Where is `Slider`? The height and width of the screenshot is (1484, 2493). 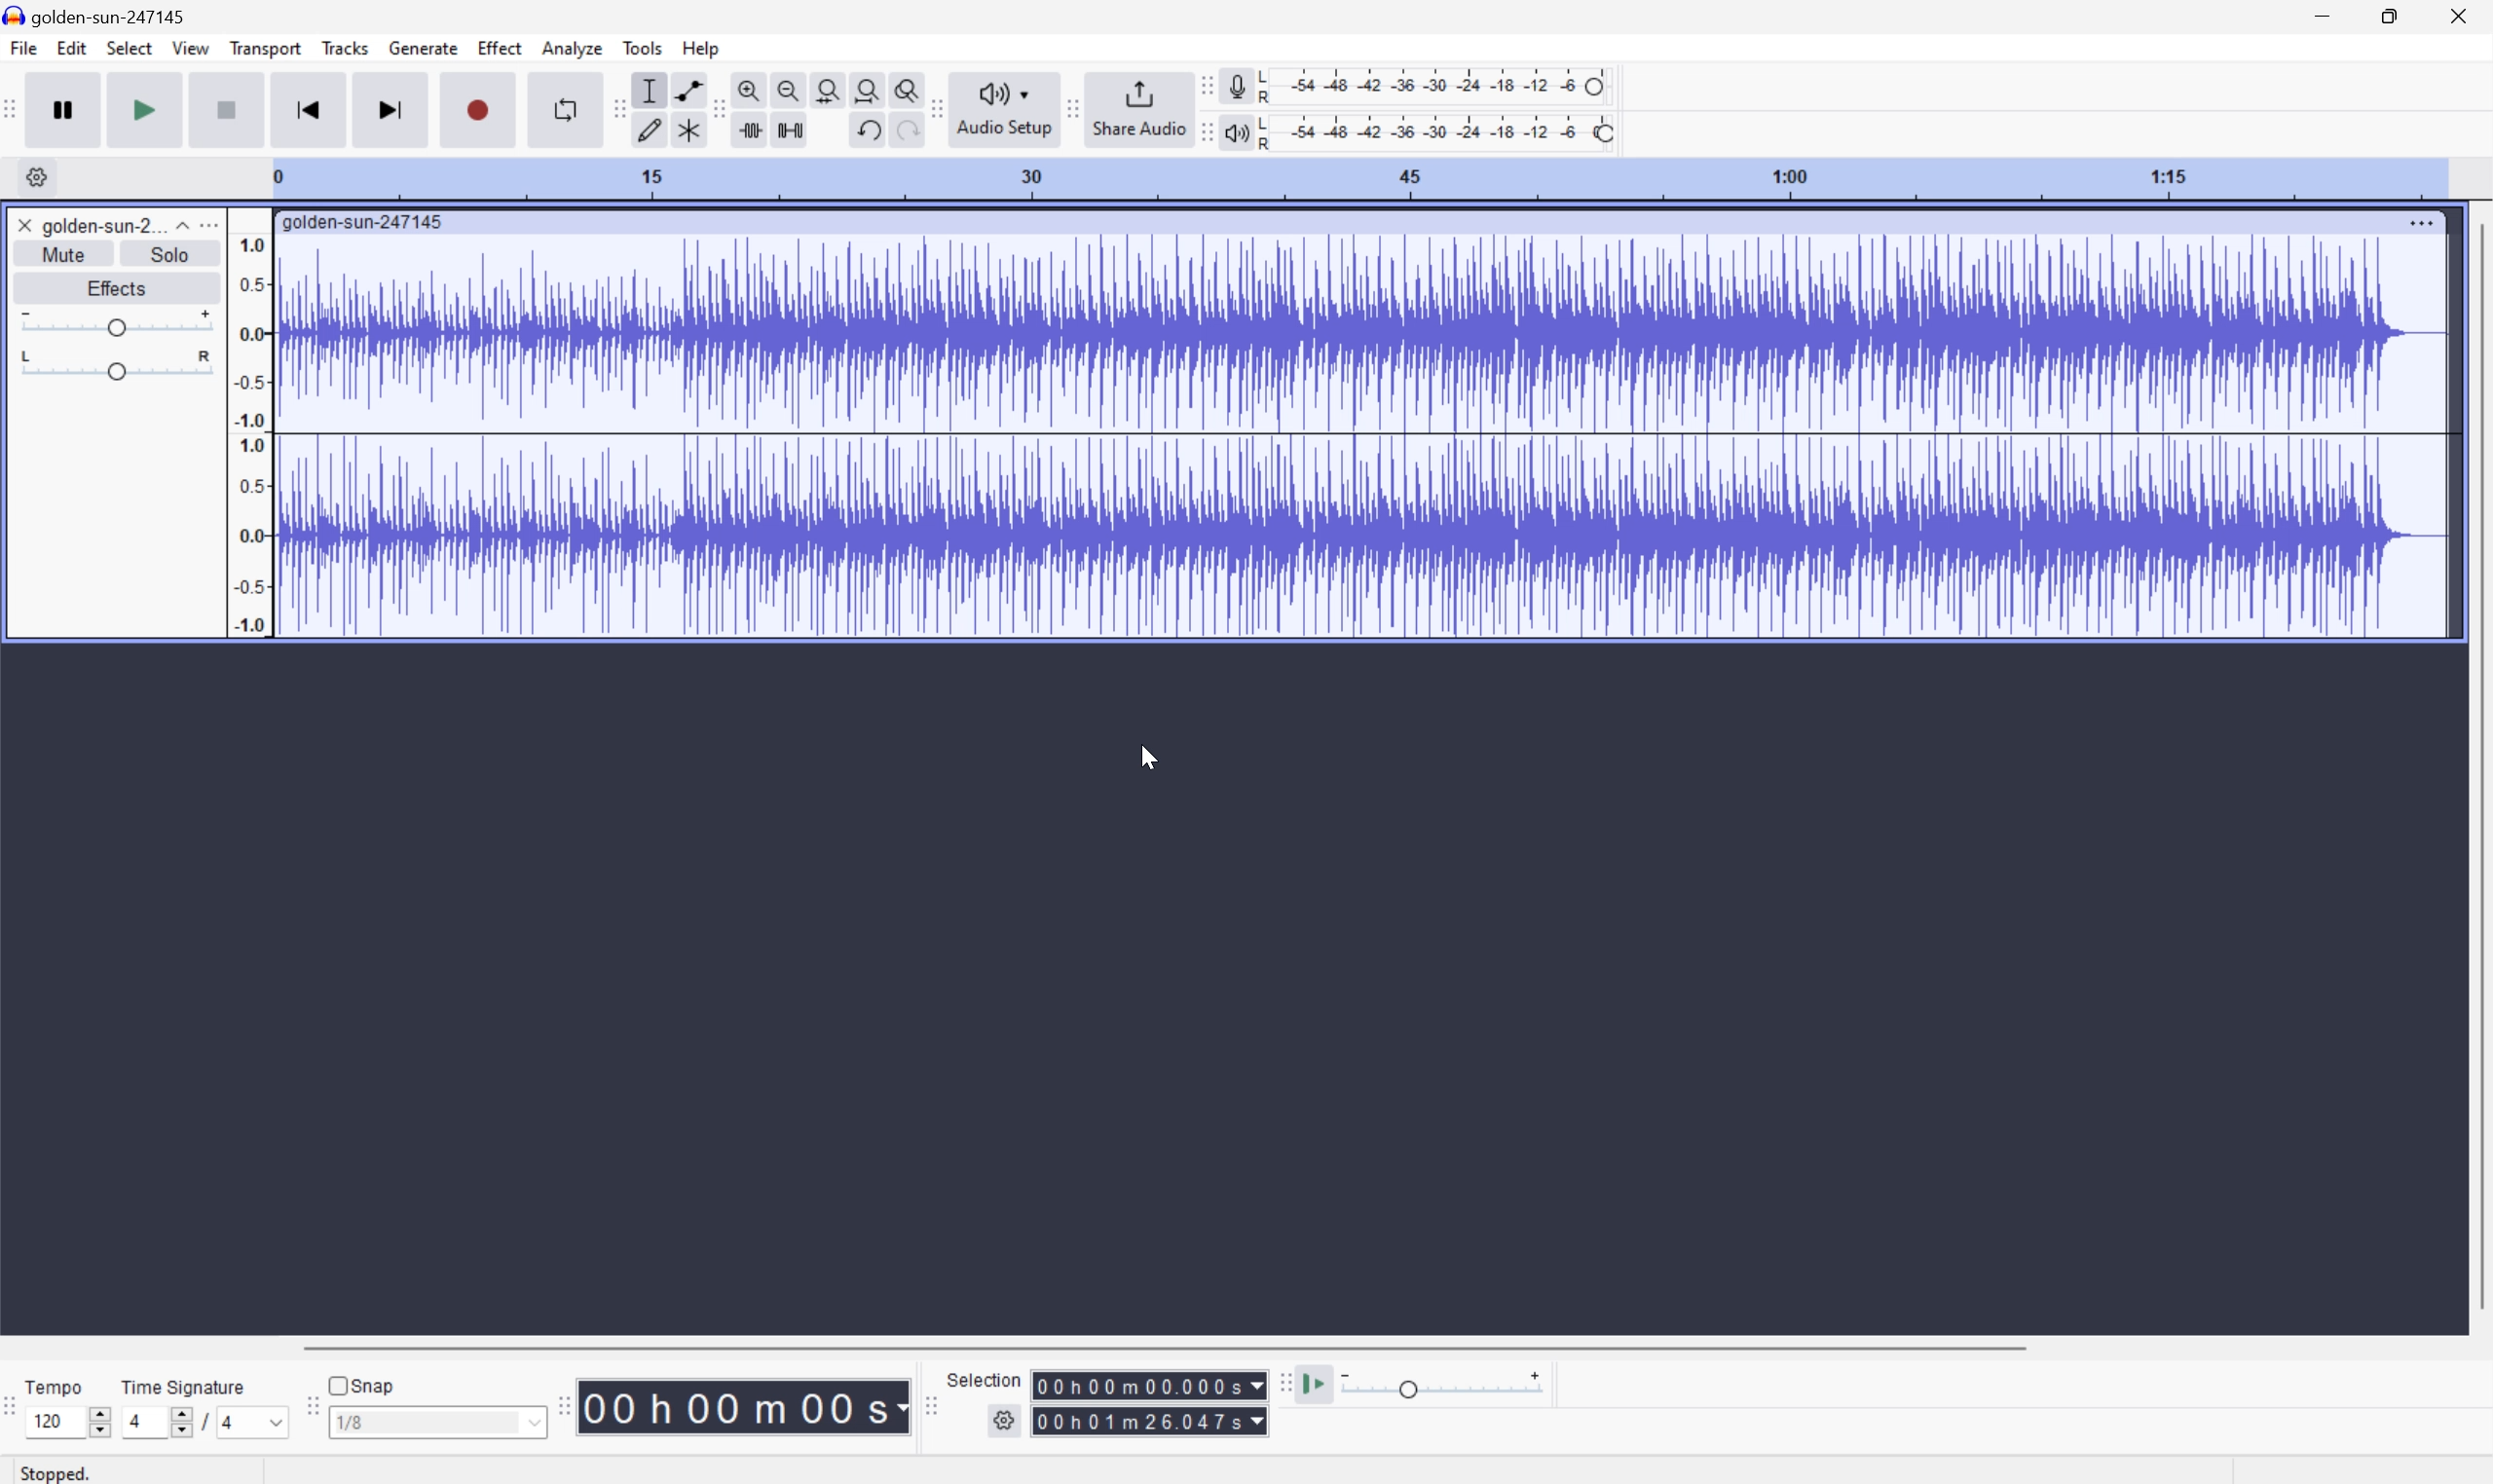 Slider is located at coordinates (117, 365).